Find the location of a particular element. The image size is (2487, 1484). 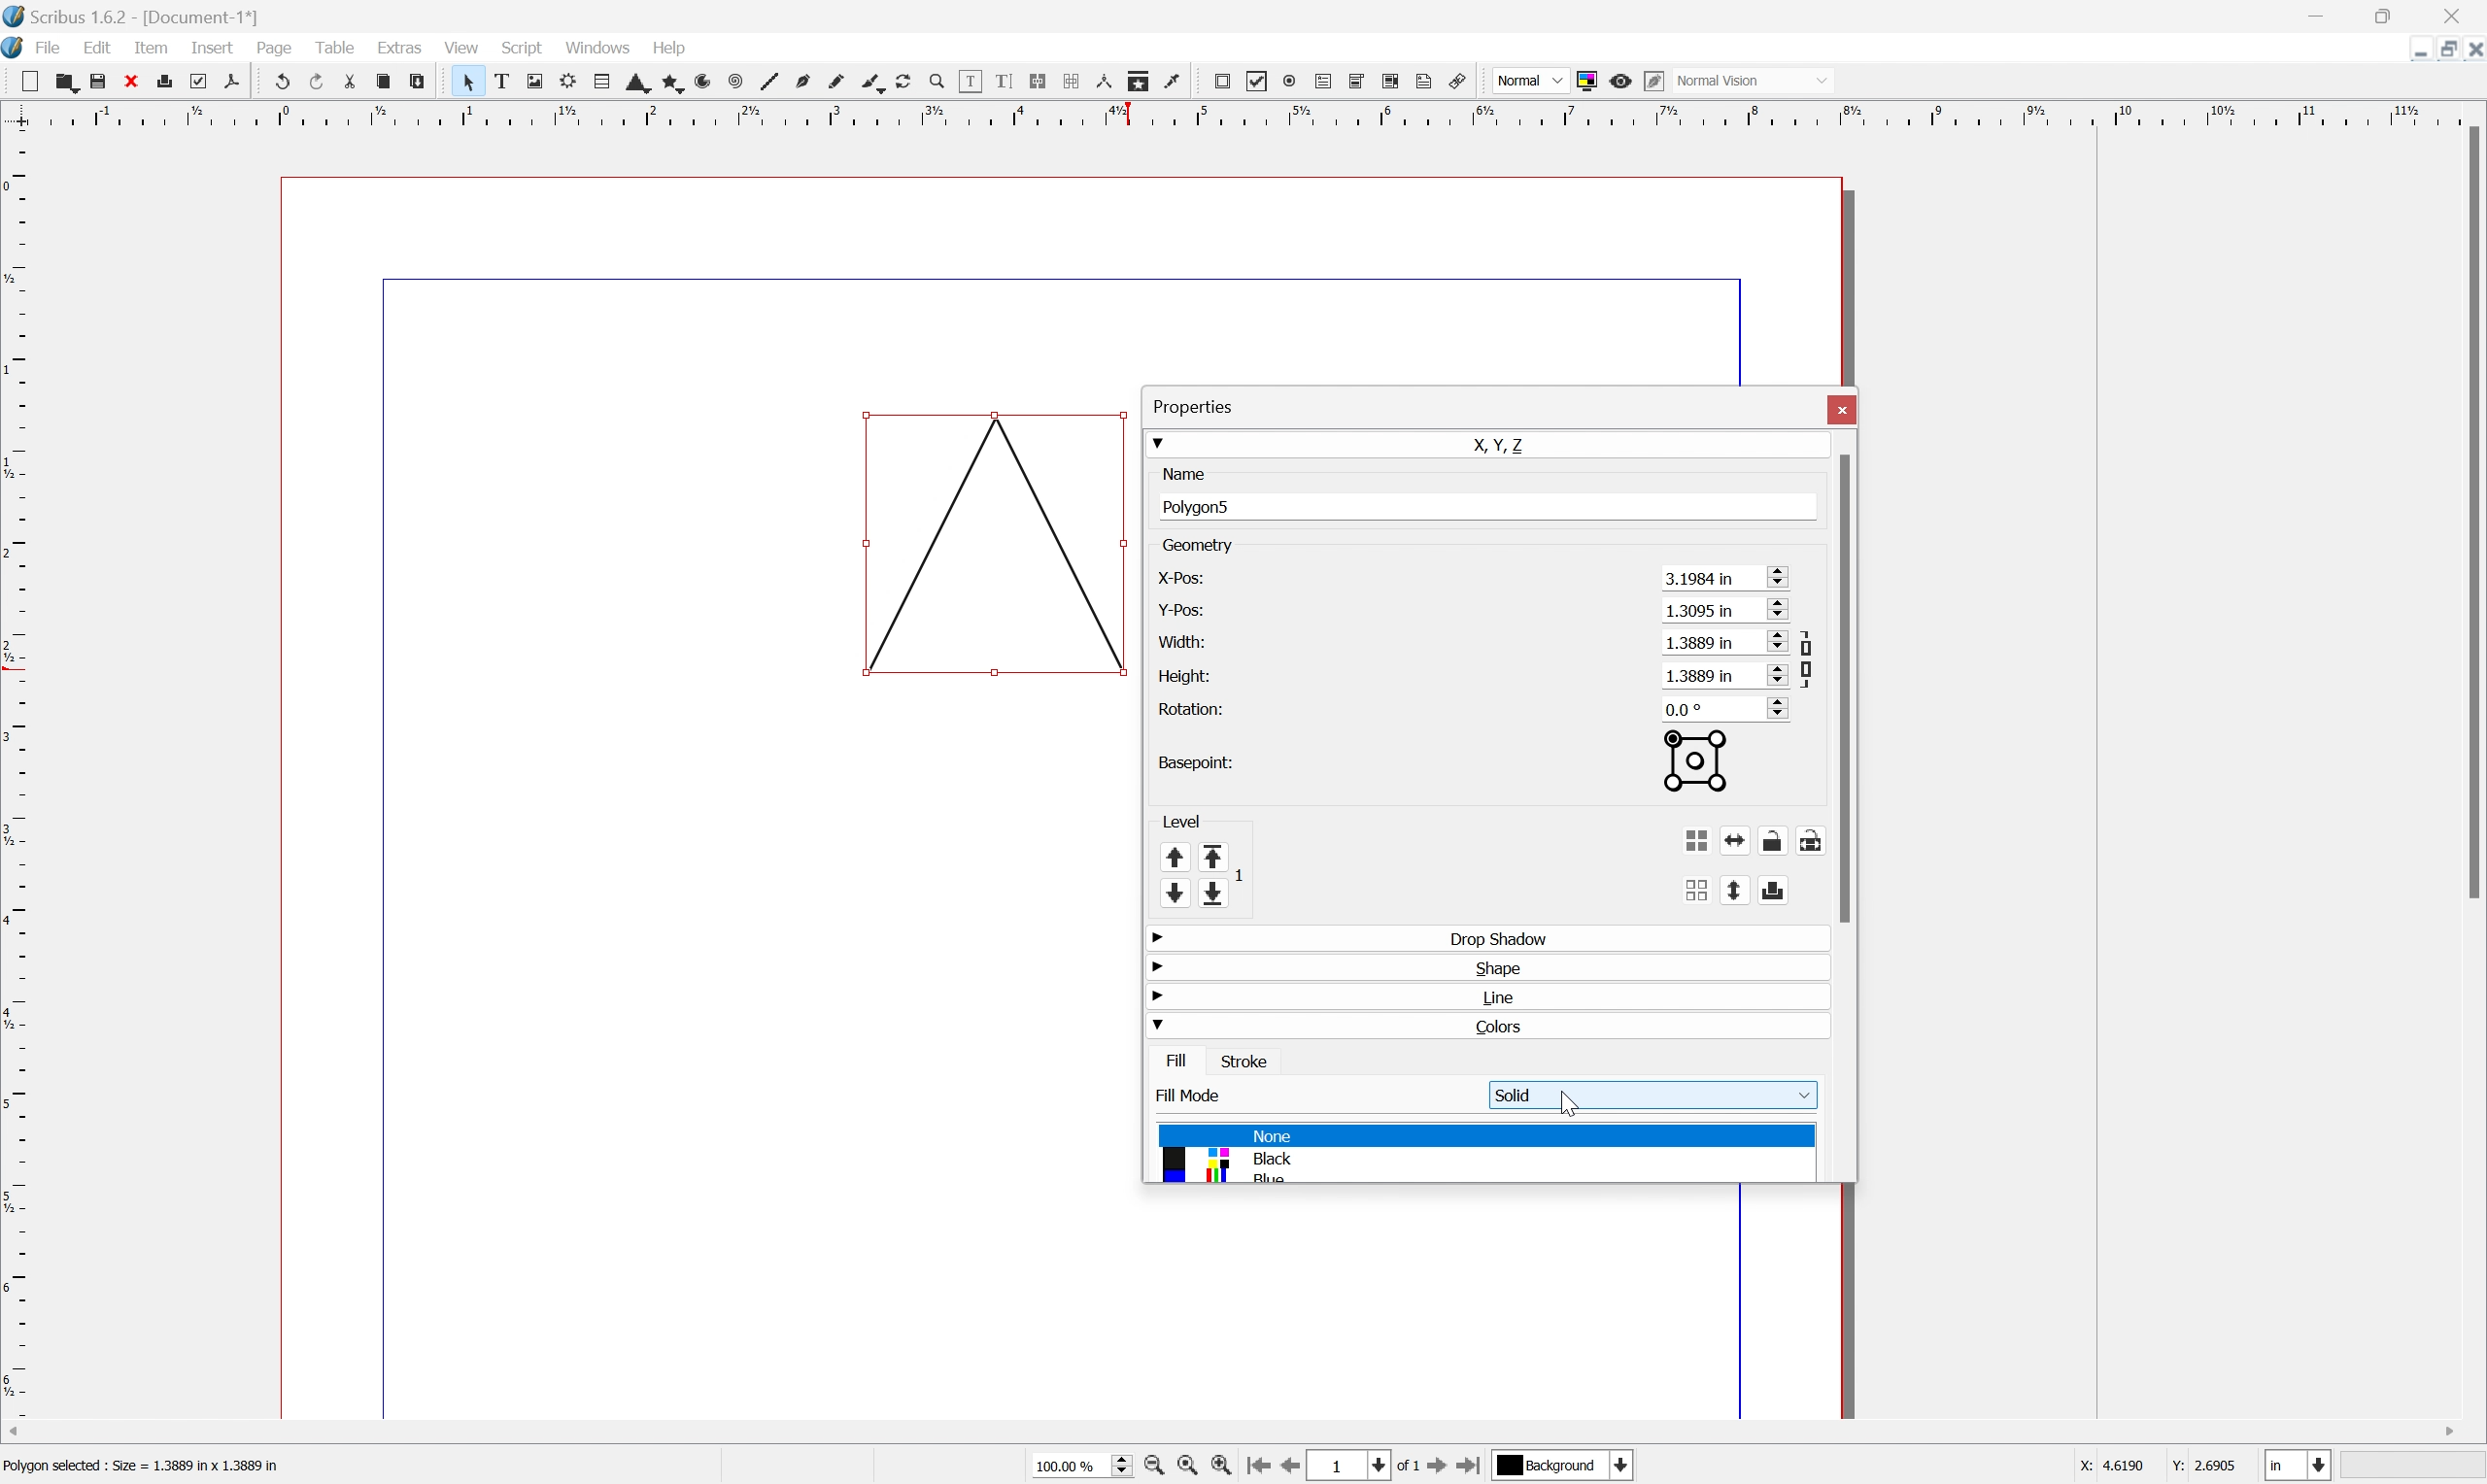

Solid is located at coordinates (1652, 1095).